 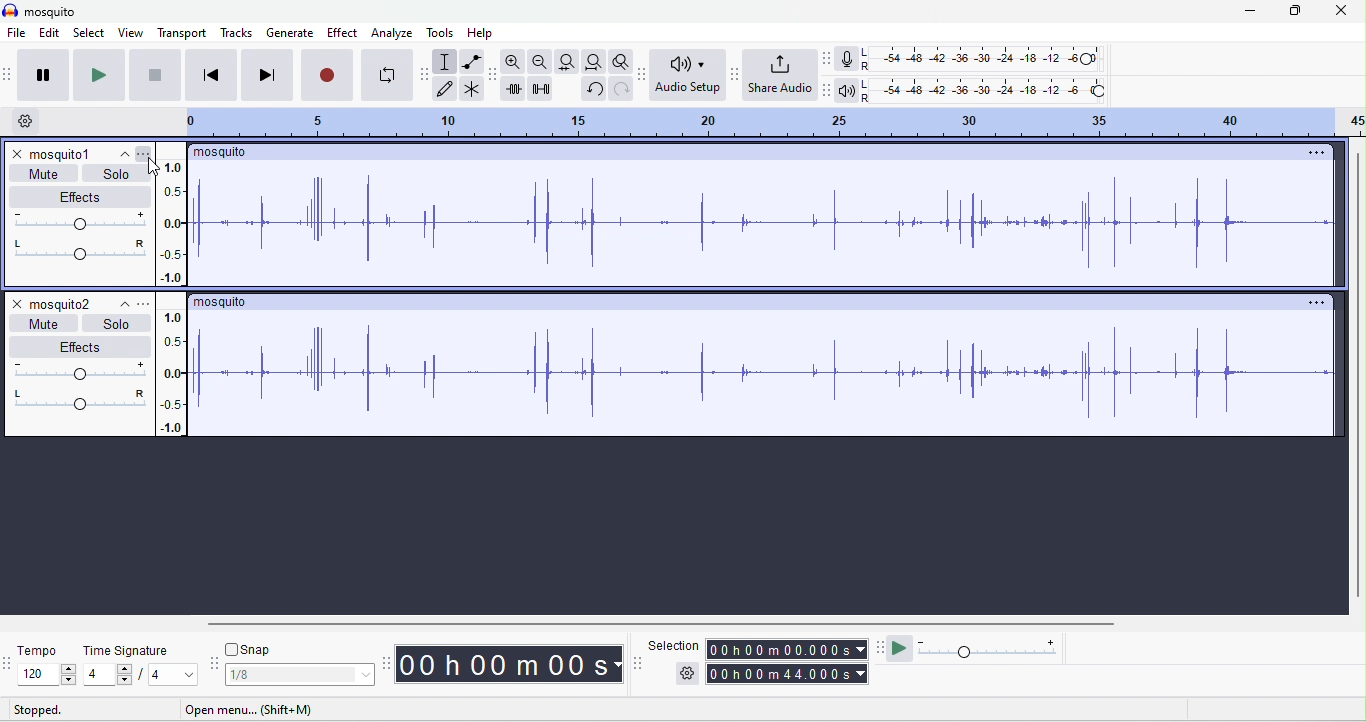 What do you see at coordinates (328, 74) in the screenshot?
I see `record` at bounding box center [328, 74].